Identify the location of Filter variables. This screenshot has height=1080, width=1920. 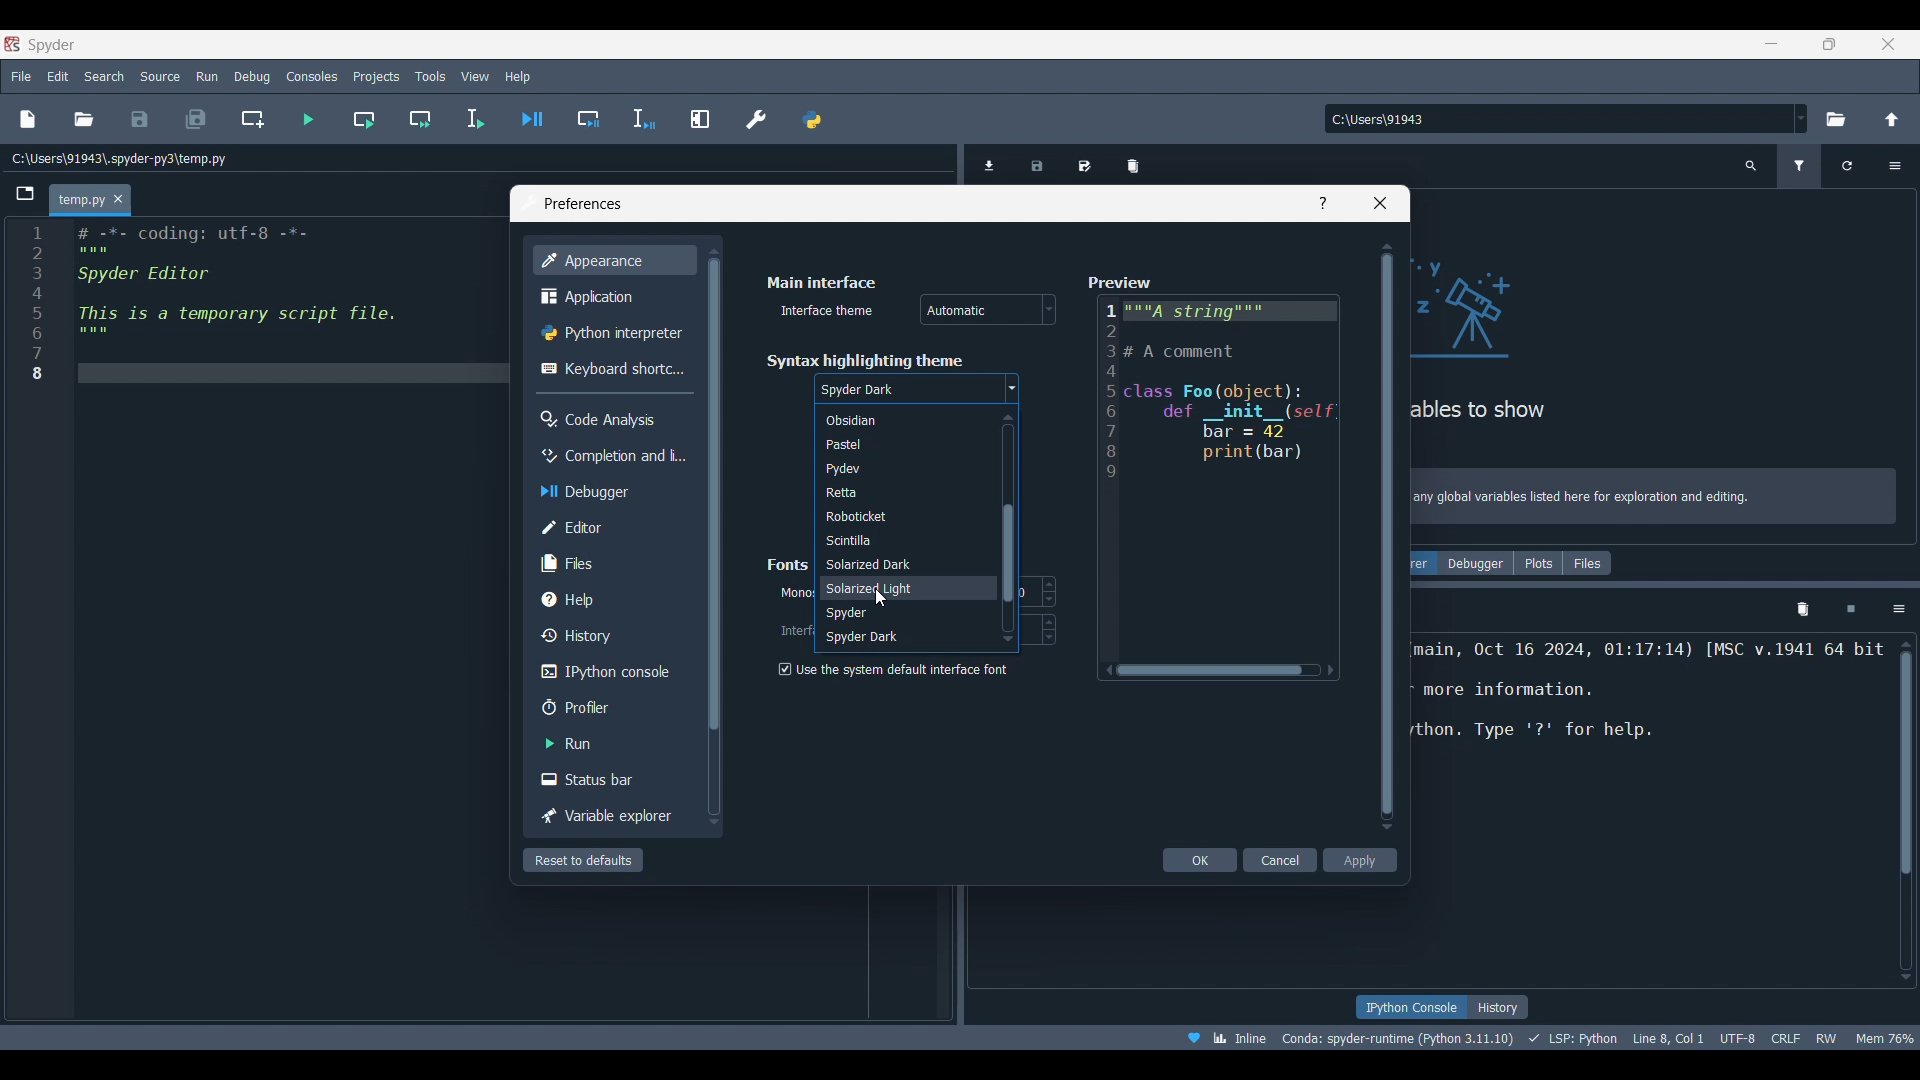
(1799, 166).